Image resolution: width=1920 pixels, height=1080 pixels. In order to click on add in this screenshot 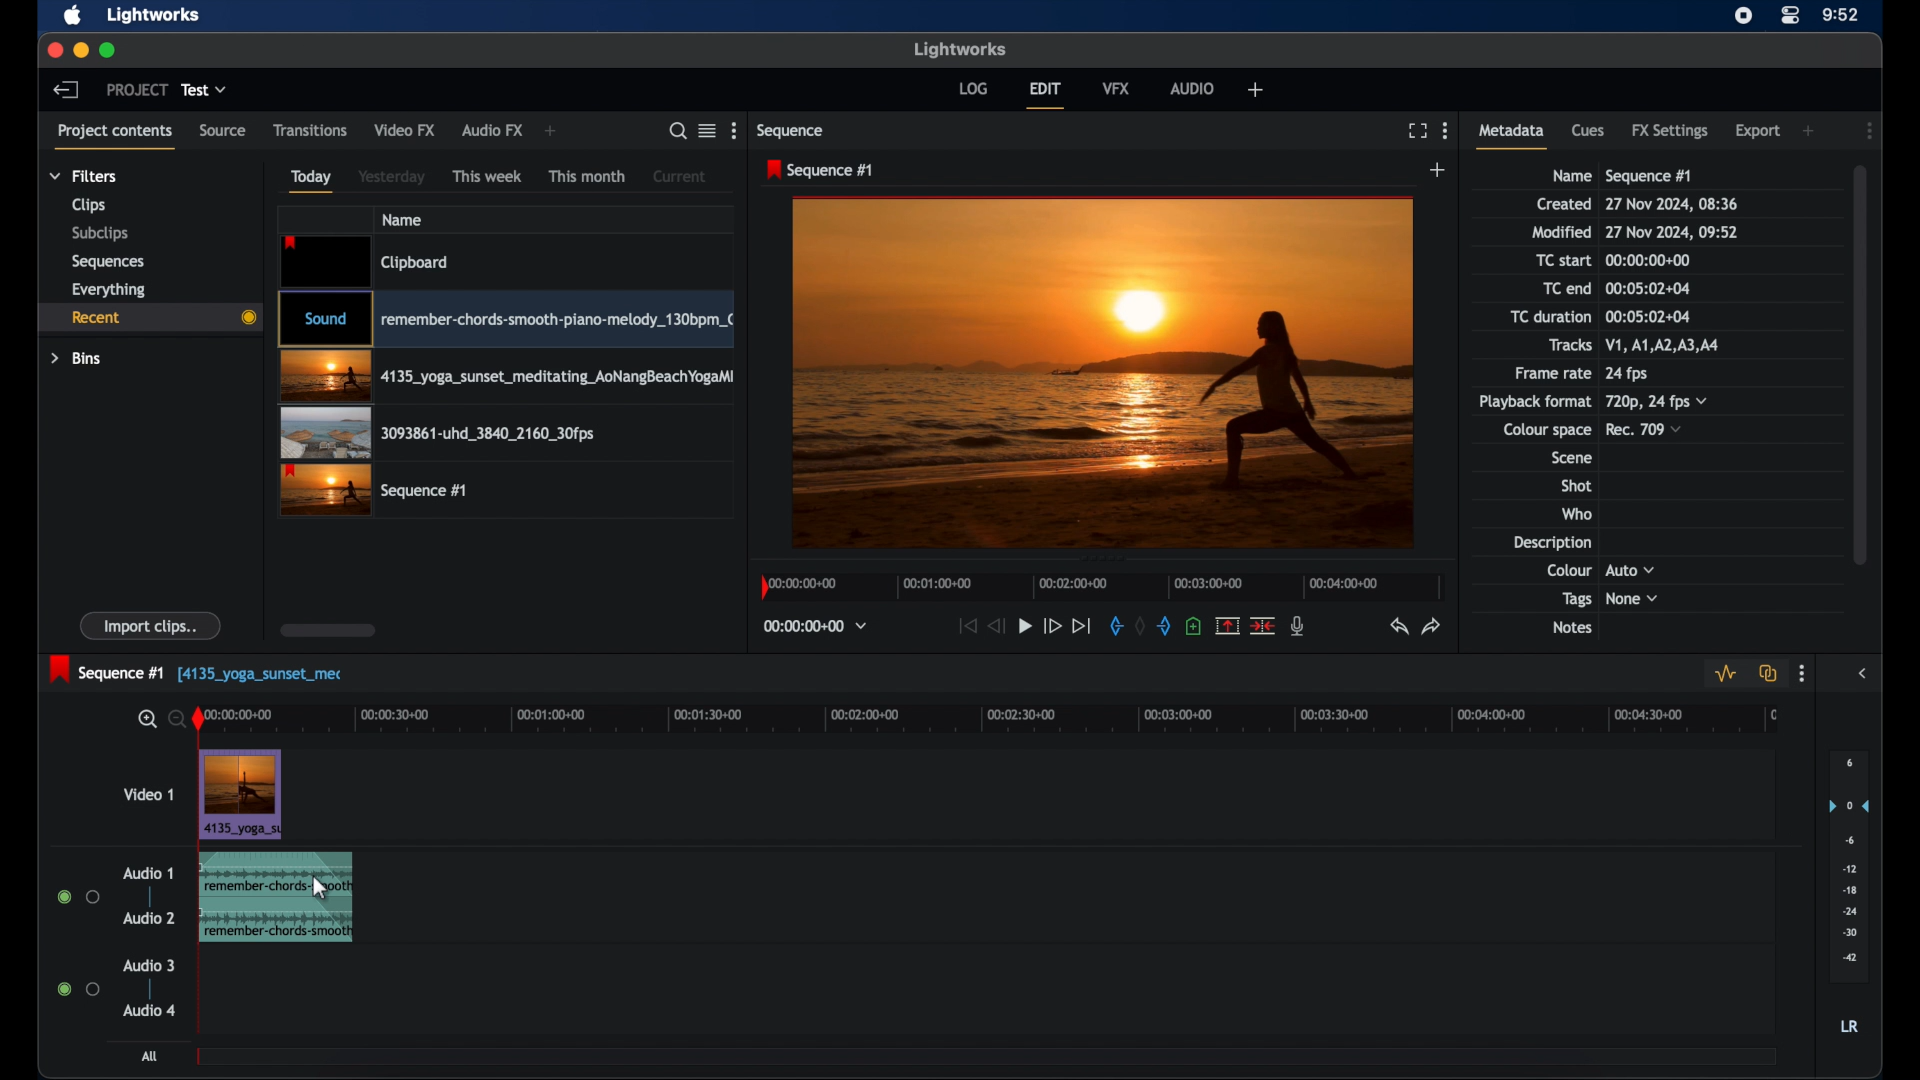, I will do `click(552, 131)`.